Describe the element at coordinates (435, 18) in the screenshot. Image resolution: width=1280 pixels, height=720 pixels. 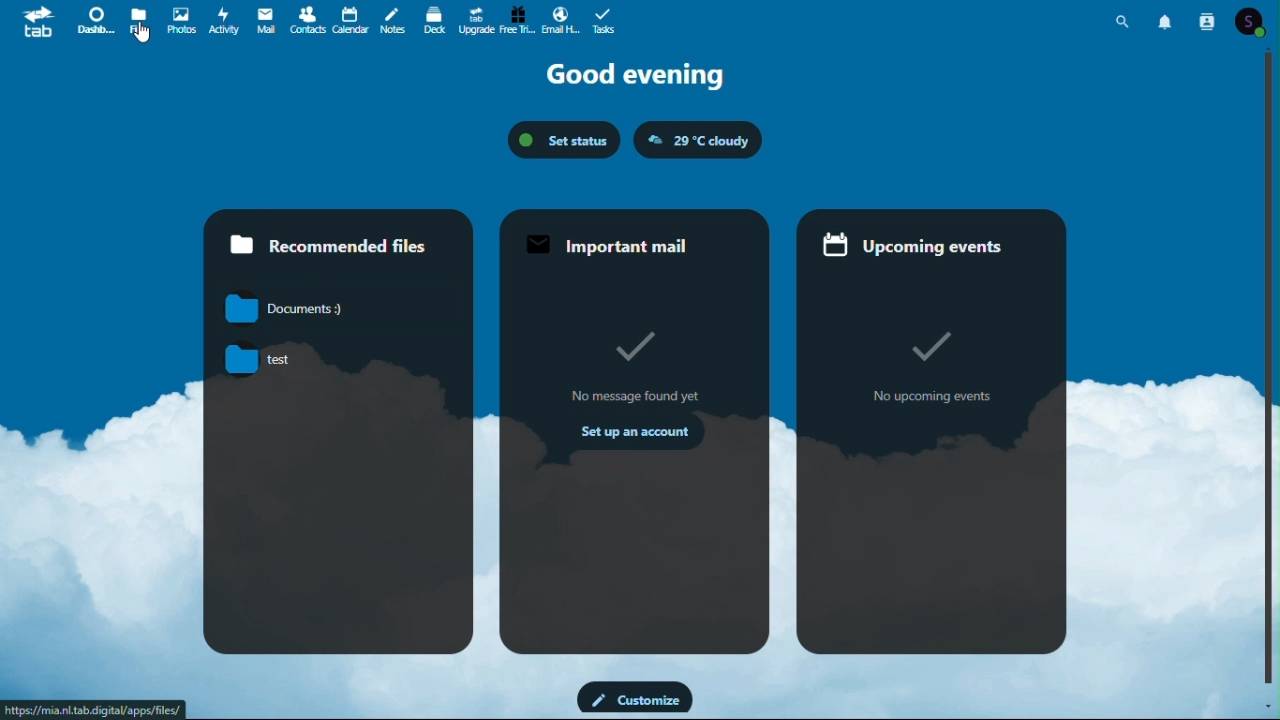
I see `deck` at that location.